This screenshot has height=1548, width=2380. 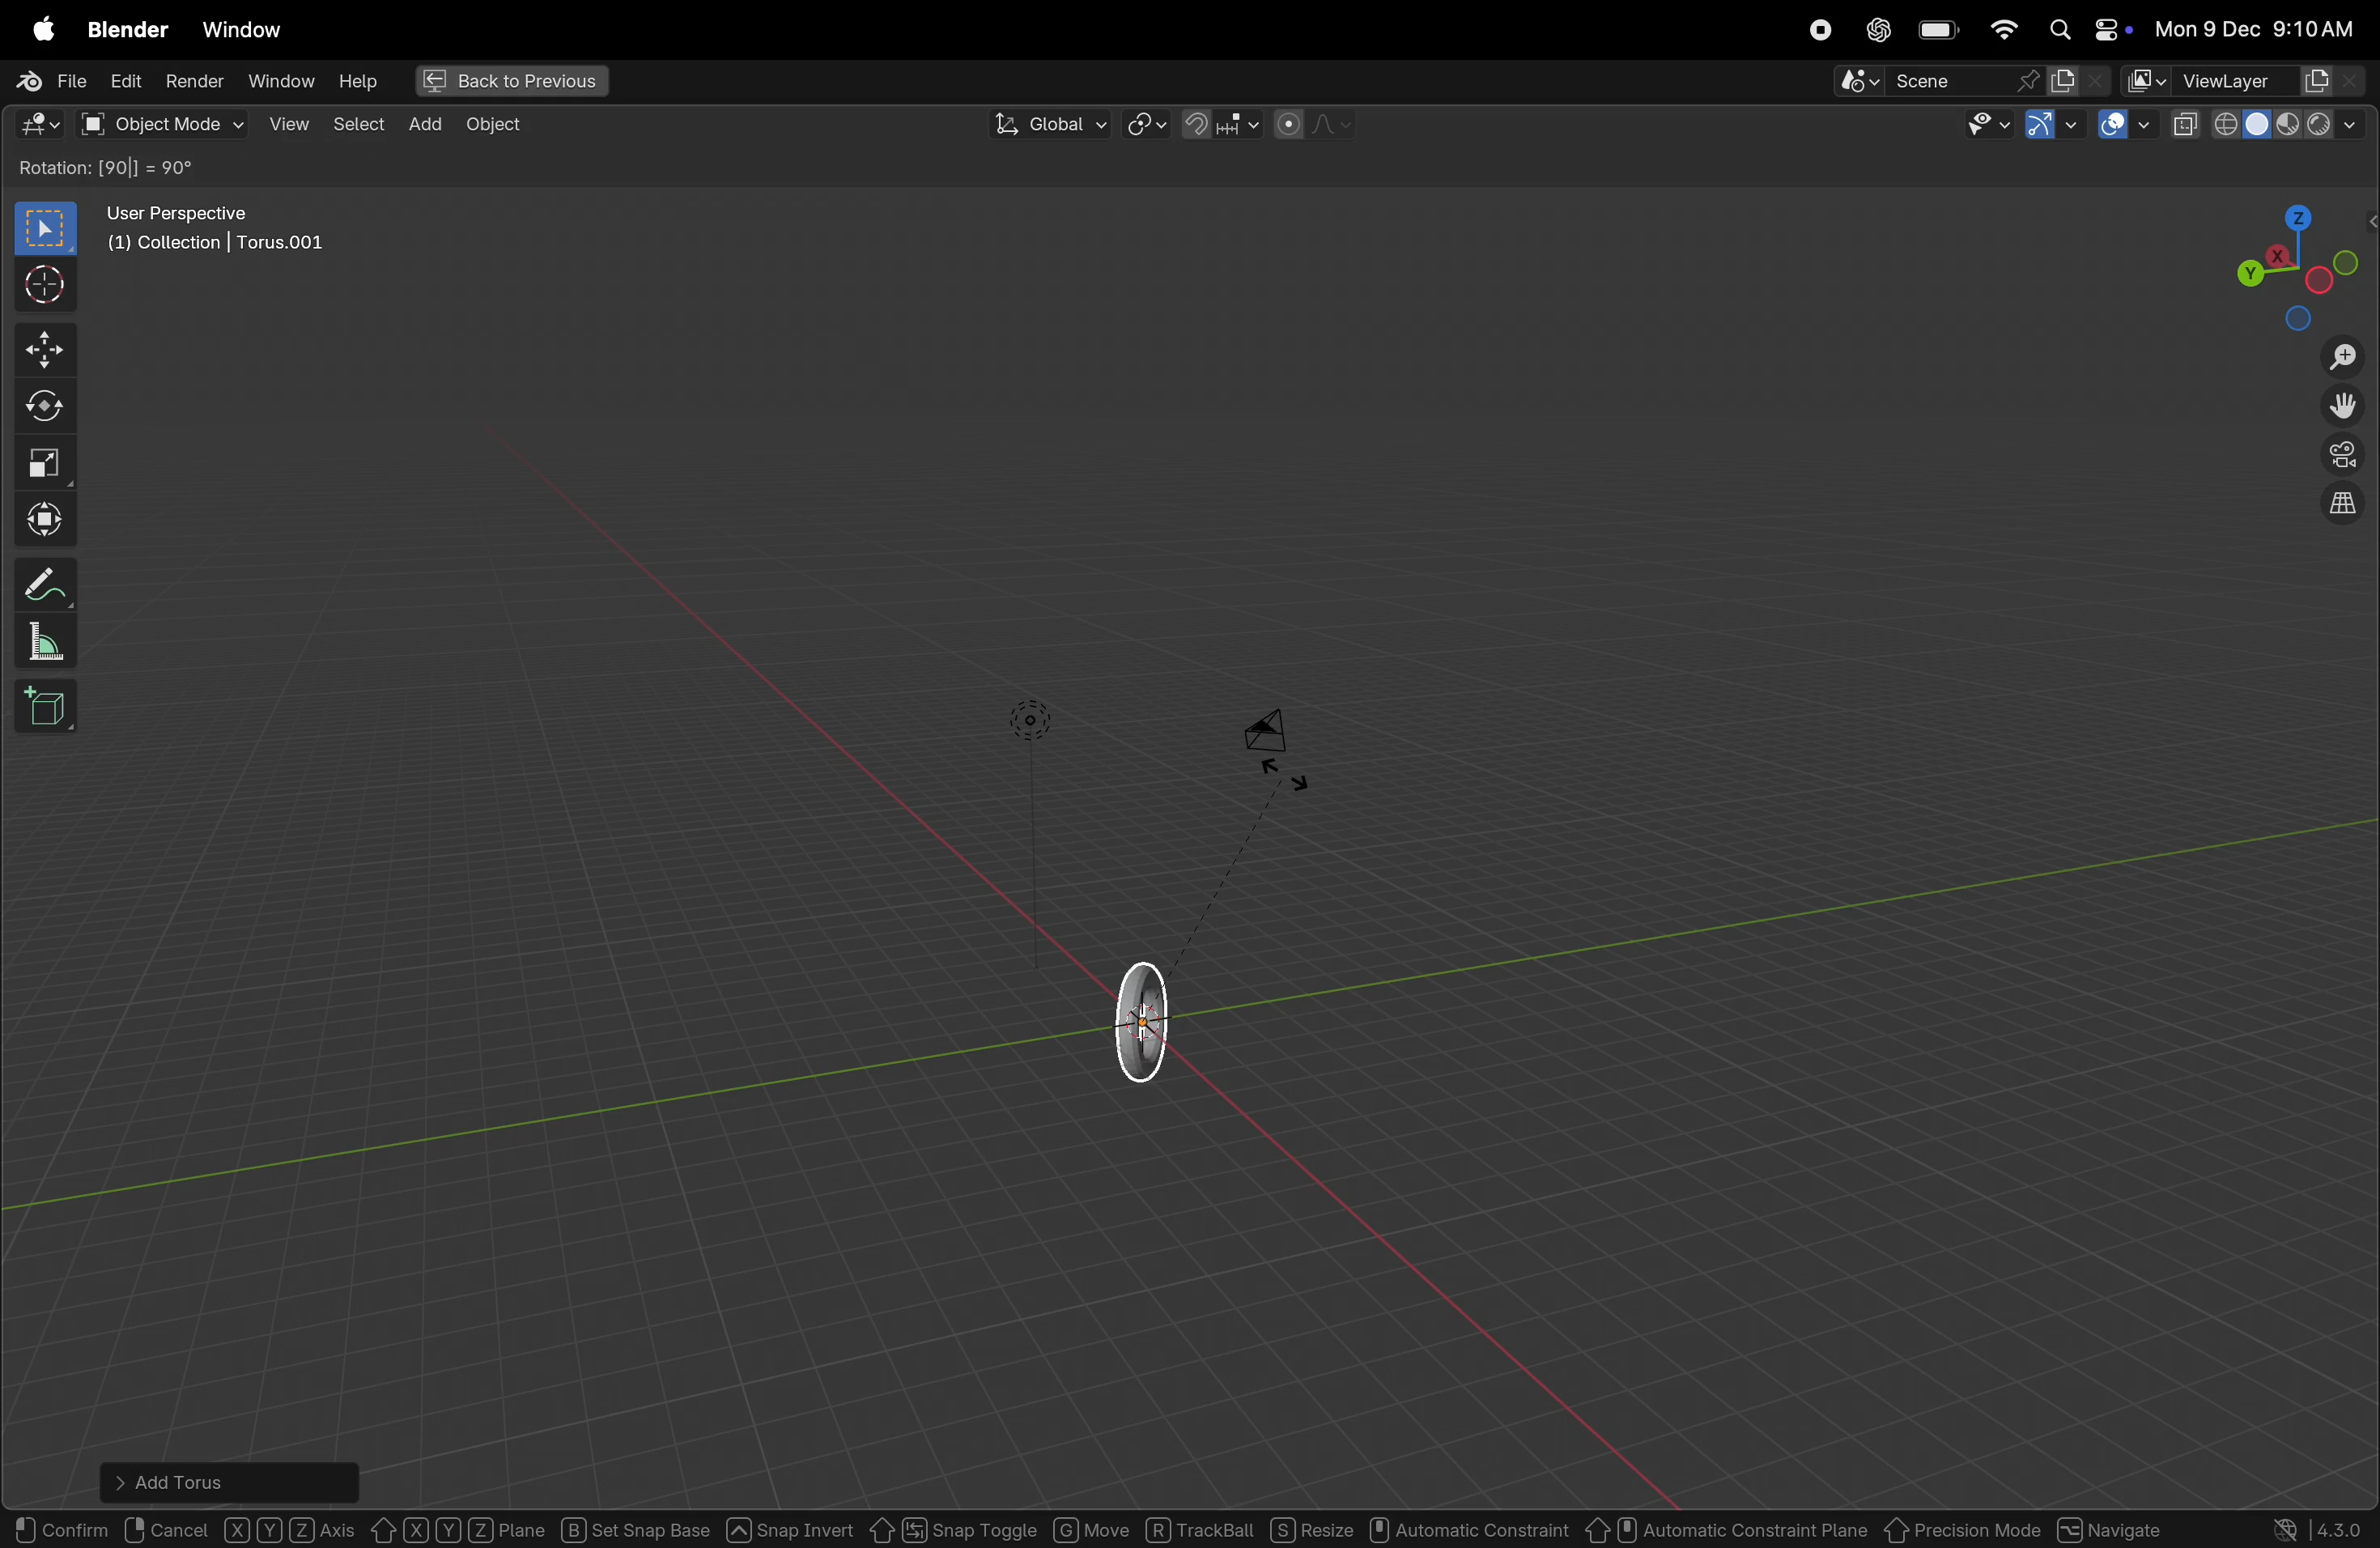 I want to click on show overlays, so click(x=2126, y=126).